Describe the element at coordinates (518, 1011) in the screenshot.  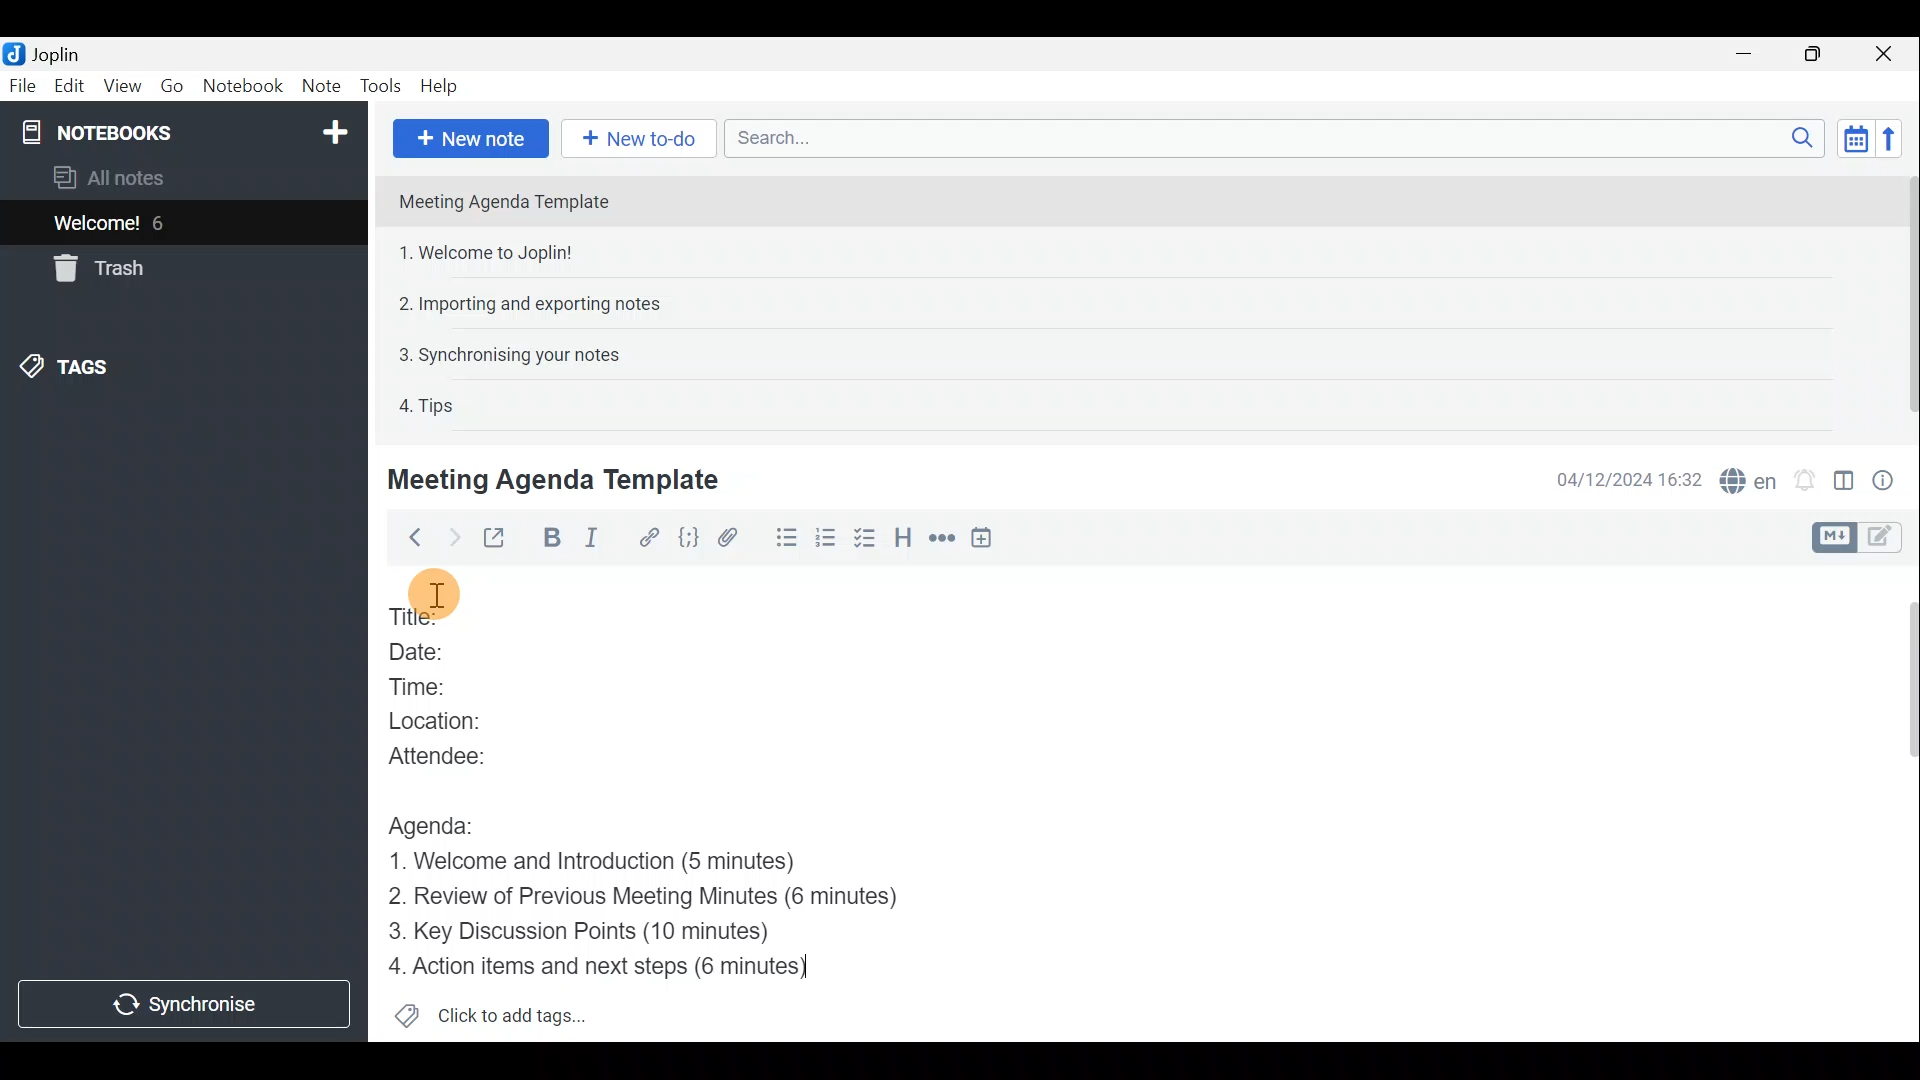
I see `Click to add tags` at that location.